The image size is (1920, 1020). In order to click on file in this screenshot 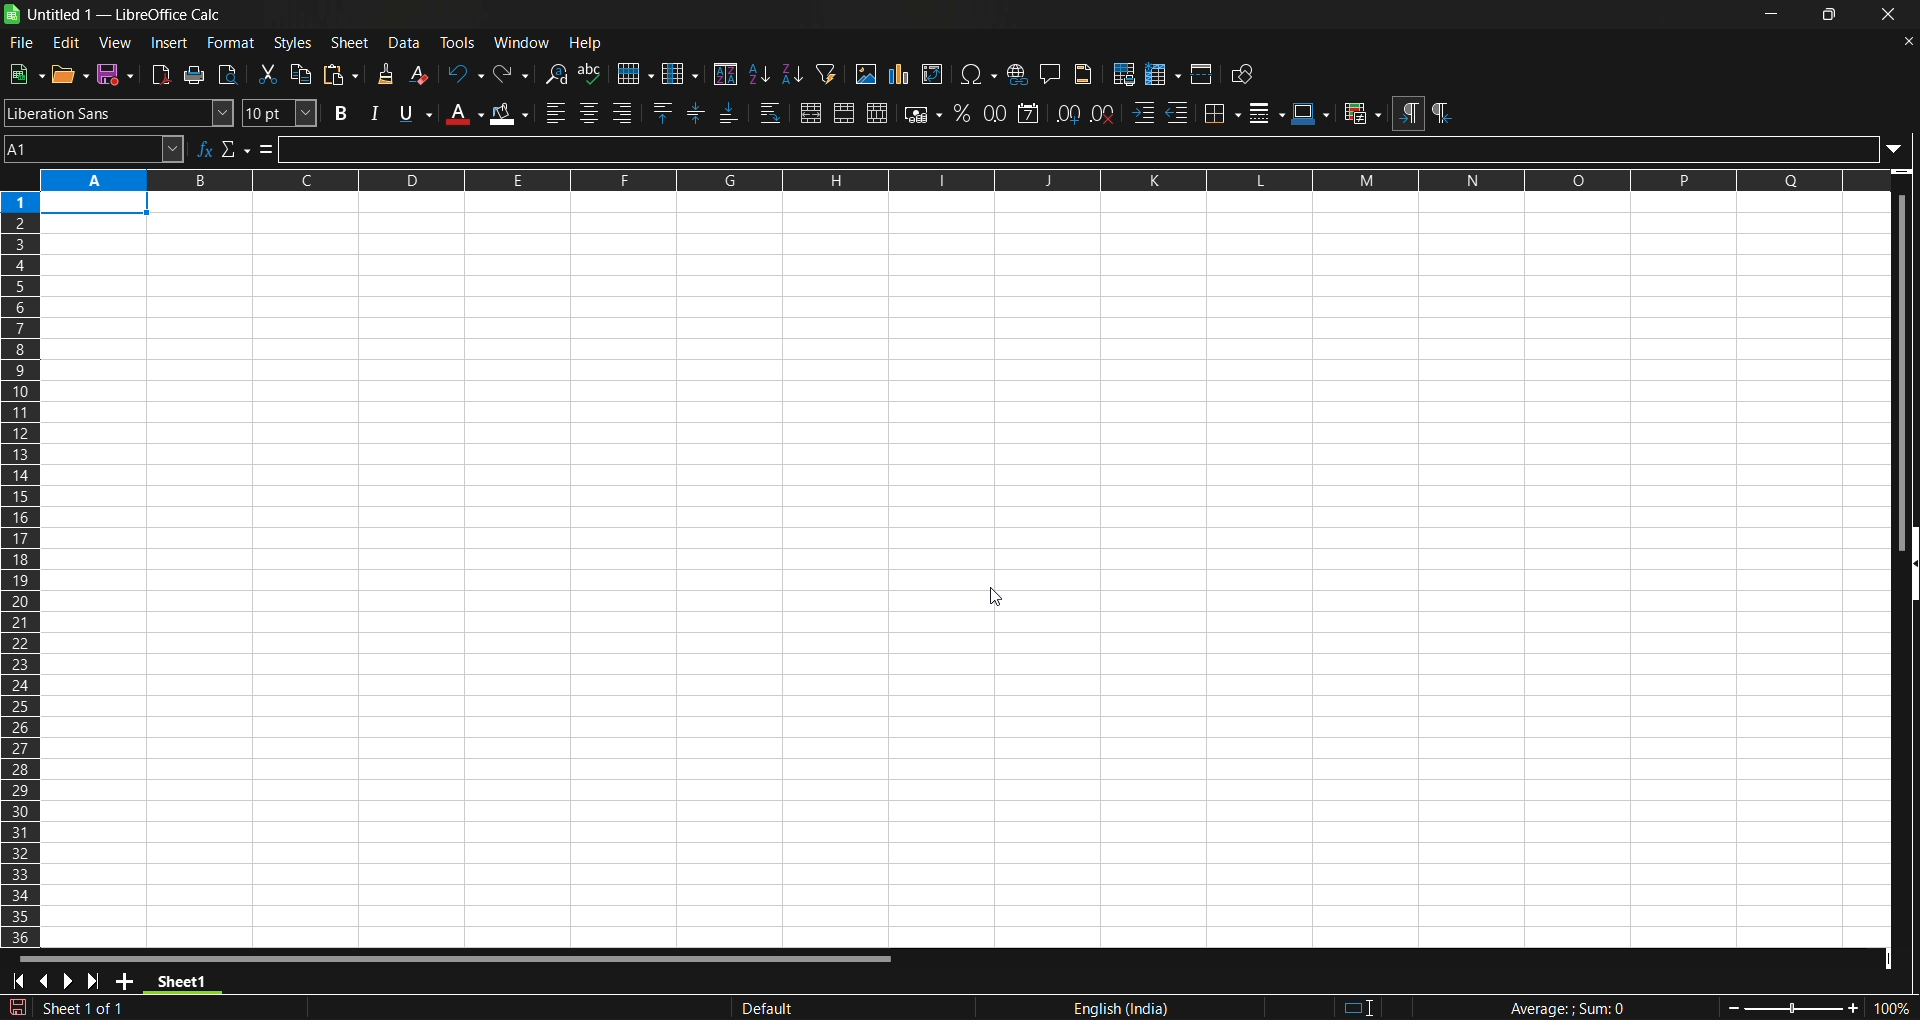, I will do `click(19, 44)`.